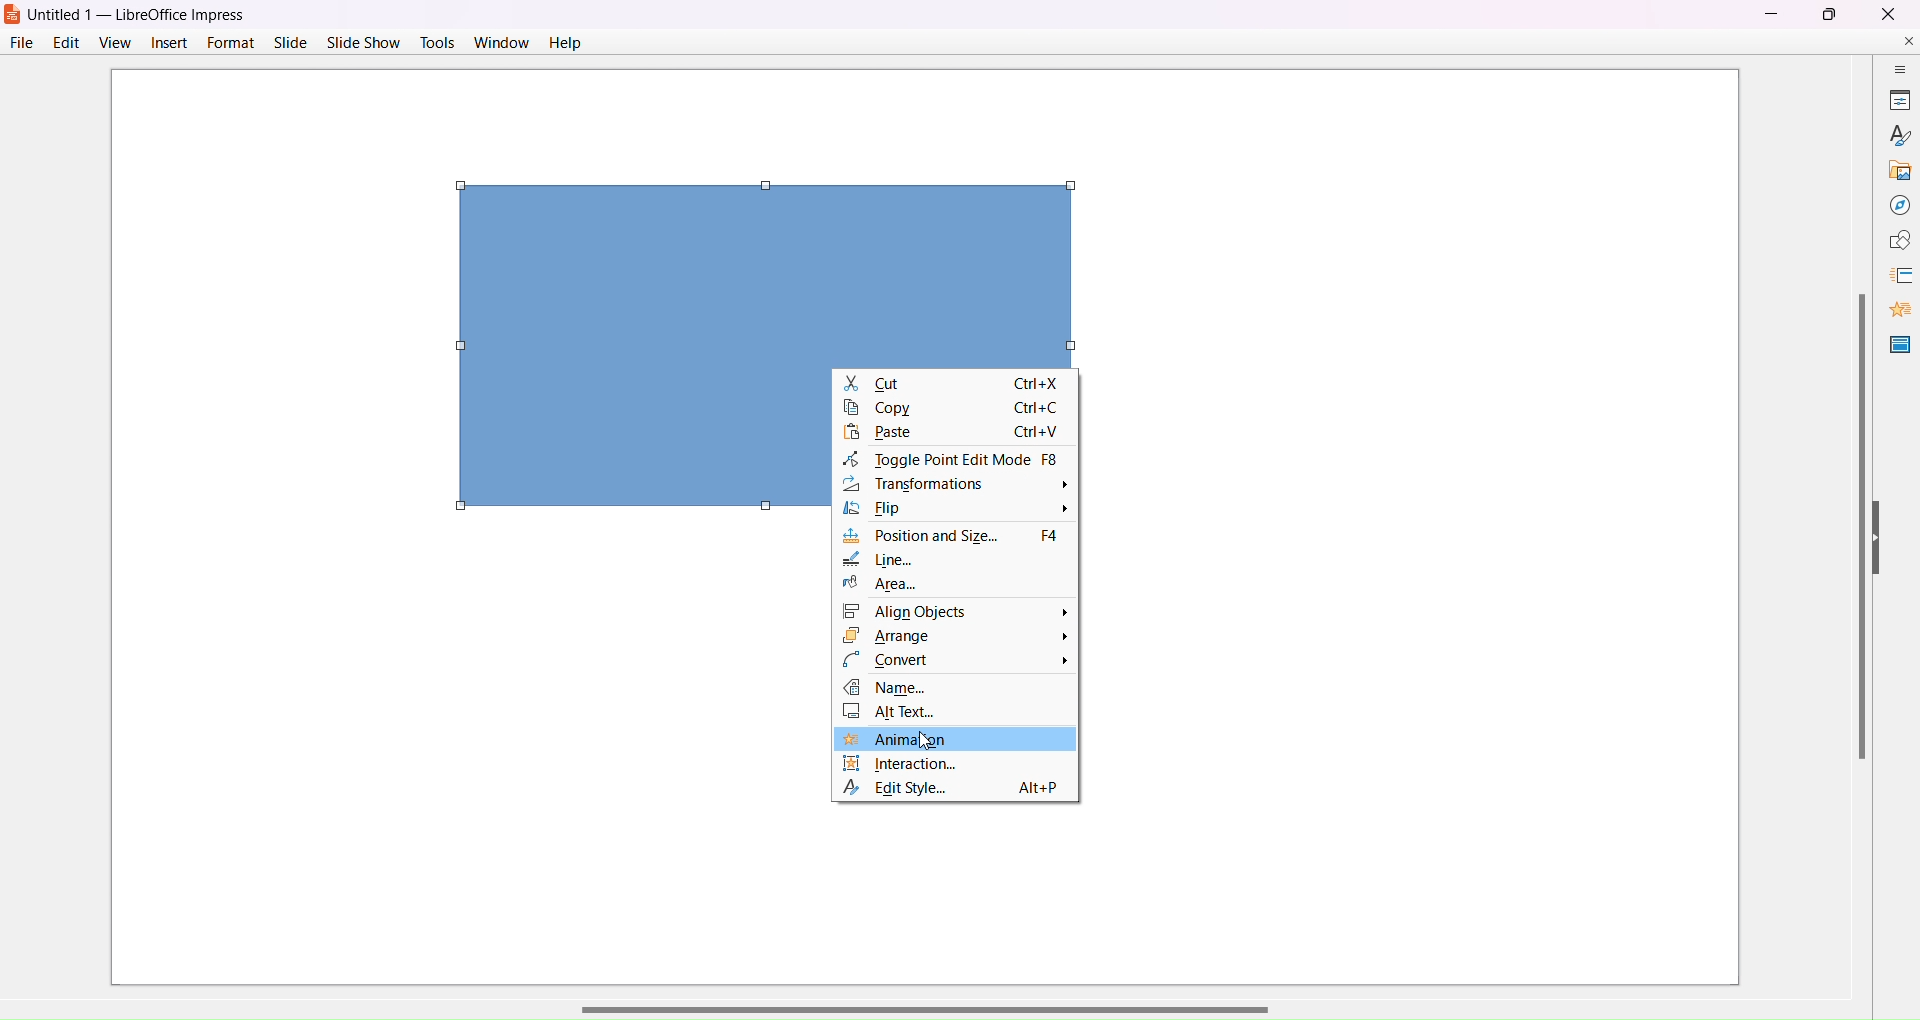  I want to click on Vertical Scroll Bar, so click(1859, 525).